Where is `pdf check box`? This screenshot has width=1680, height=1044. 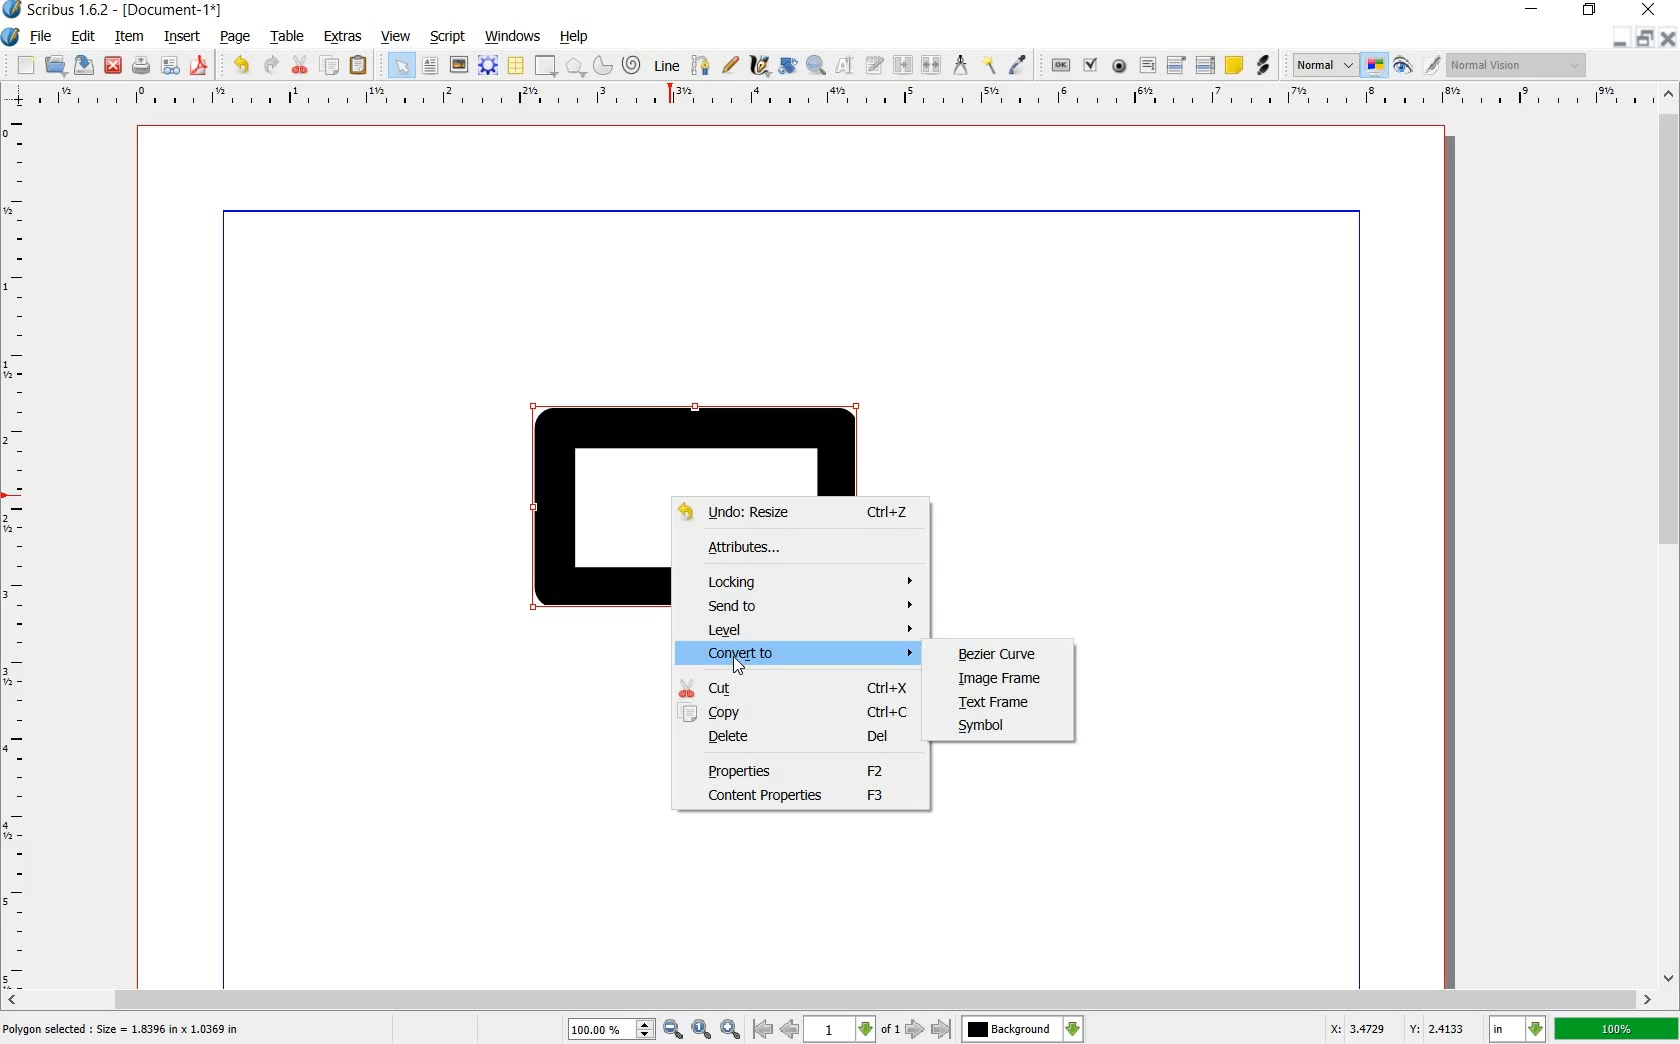 pdf check box is located at coordinates (1091, 66).